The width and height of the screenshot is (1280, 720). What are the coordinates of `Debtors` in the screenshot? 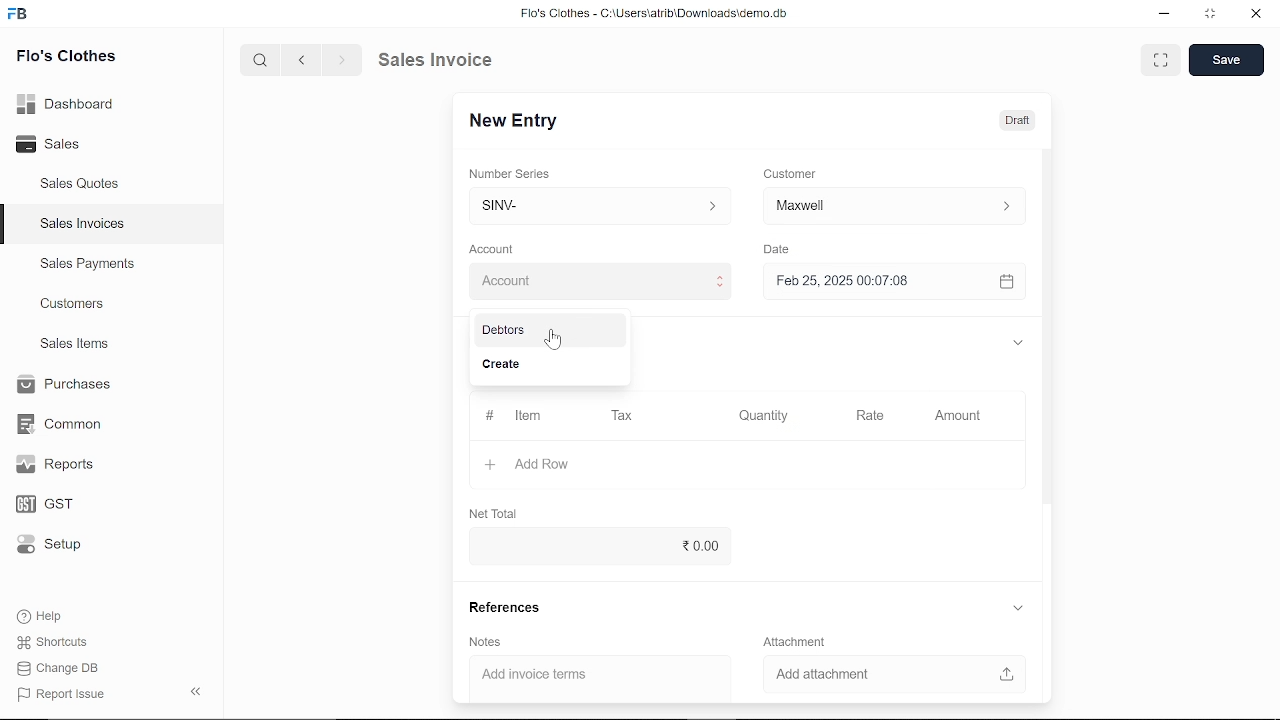 It's located at (546, 331).